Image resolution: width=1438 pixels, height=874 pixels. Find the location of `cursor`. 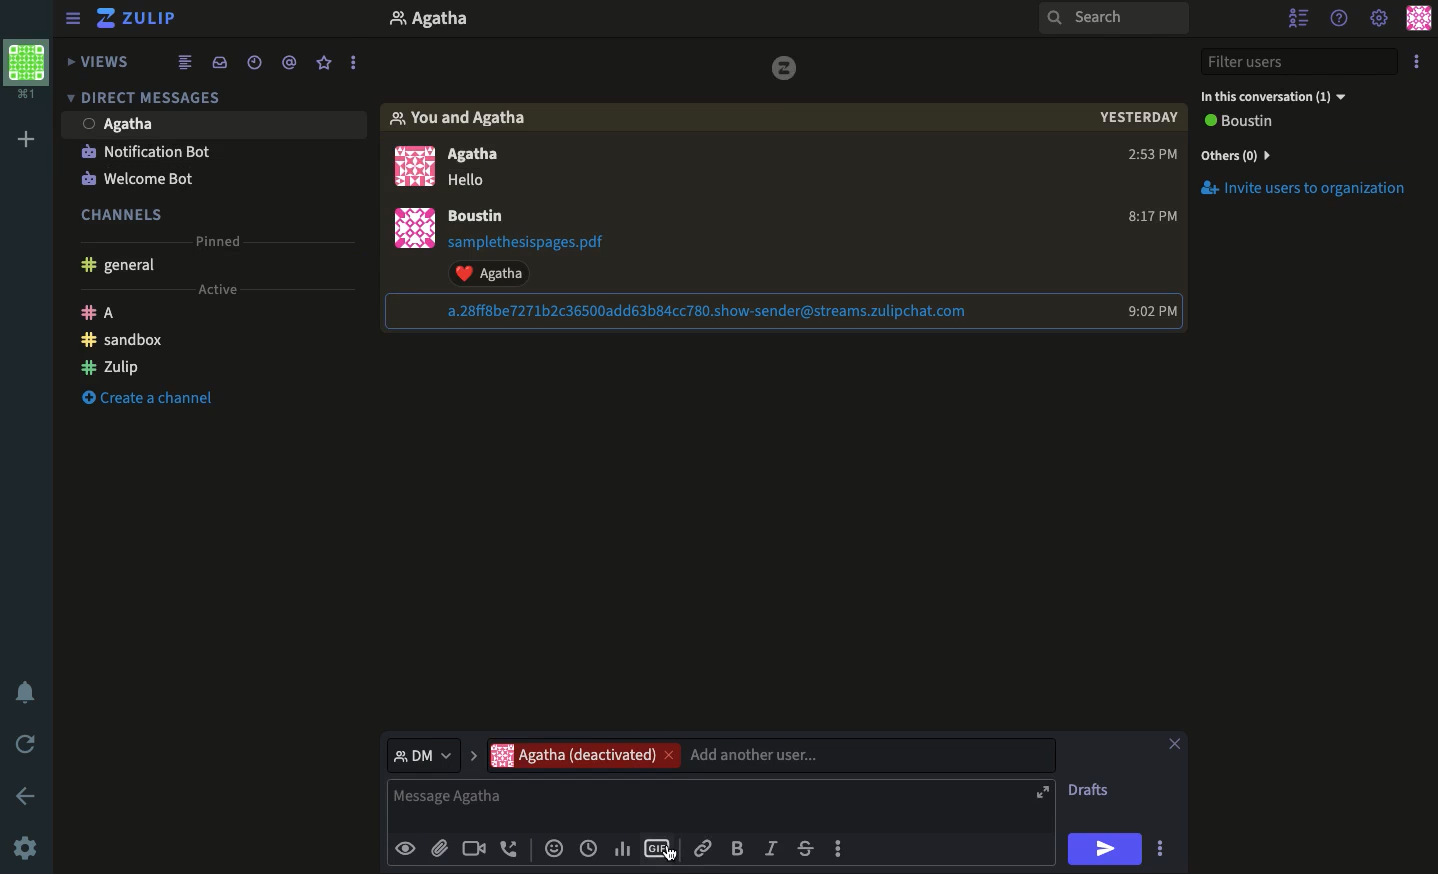

cursor is located at coordinates (674, 859).